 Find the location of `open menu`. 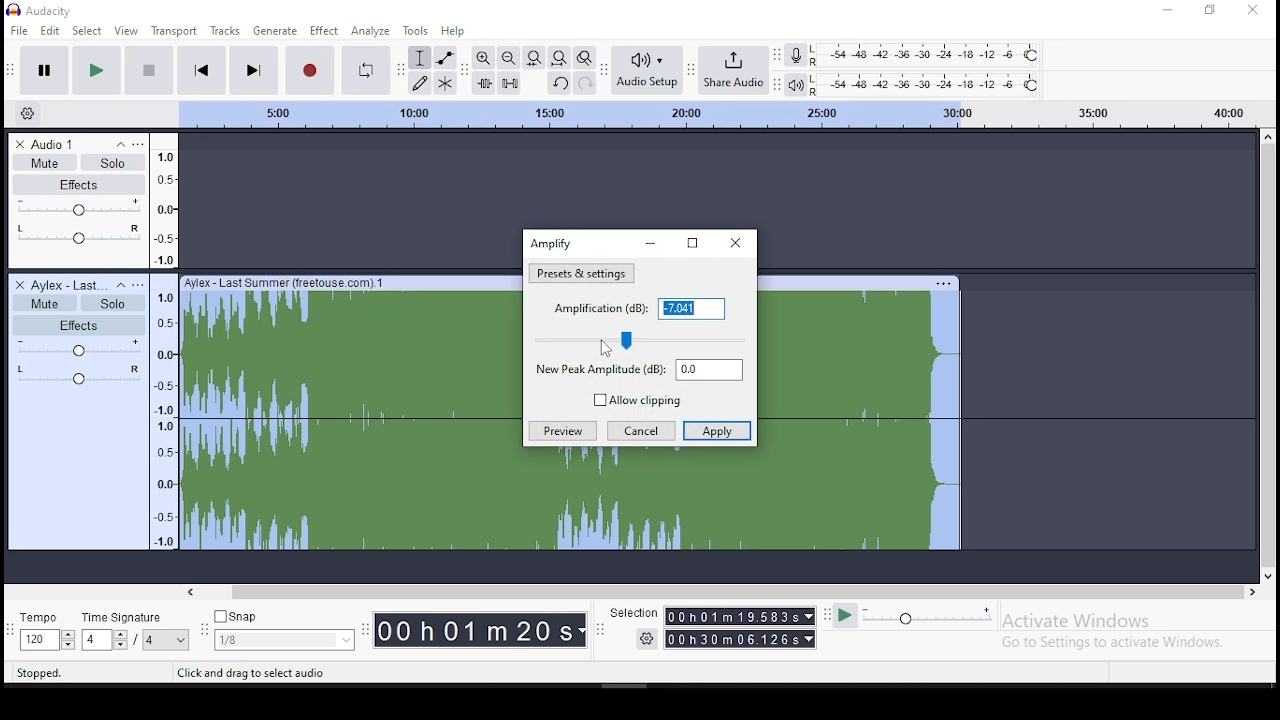

open menu is located at coordinates (138, 284).